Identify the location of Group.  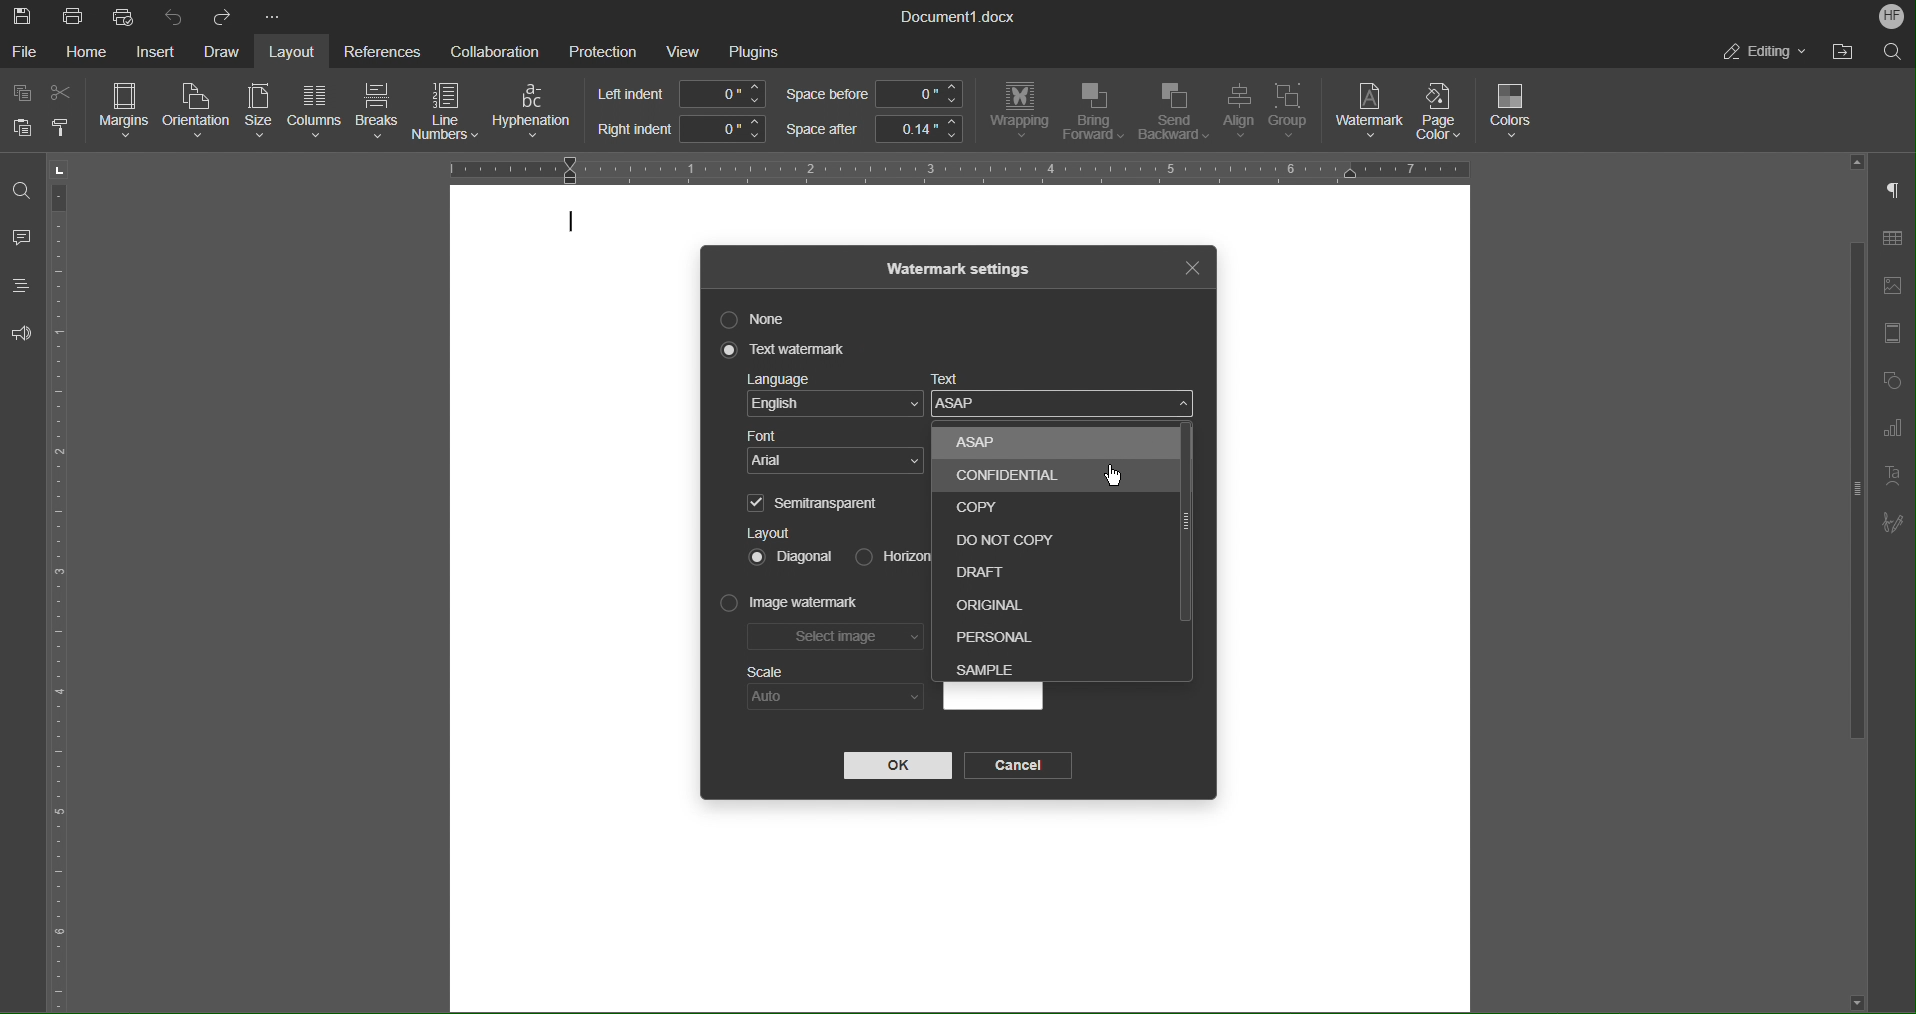
(1295, 114).